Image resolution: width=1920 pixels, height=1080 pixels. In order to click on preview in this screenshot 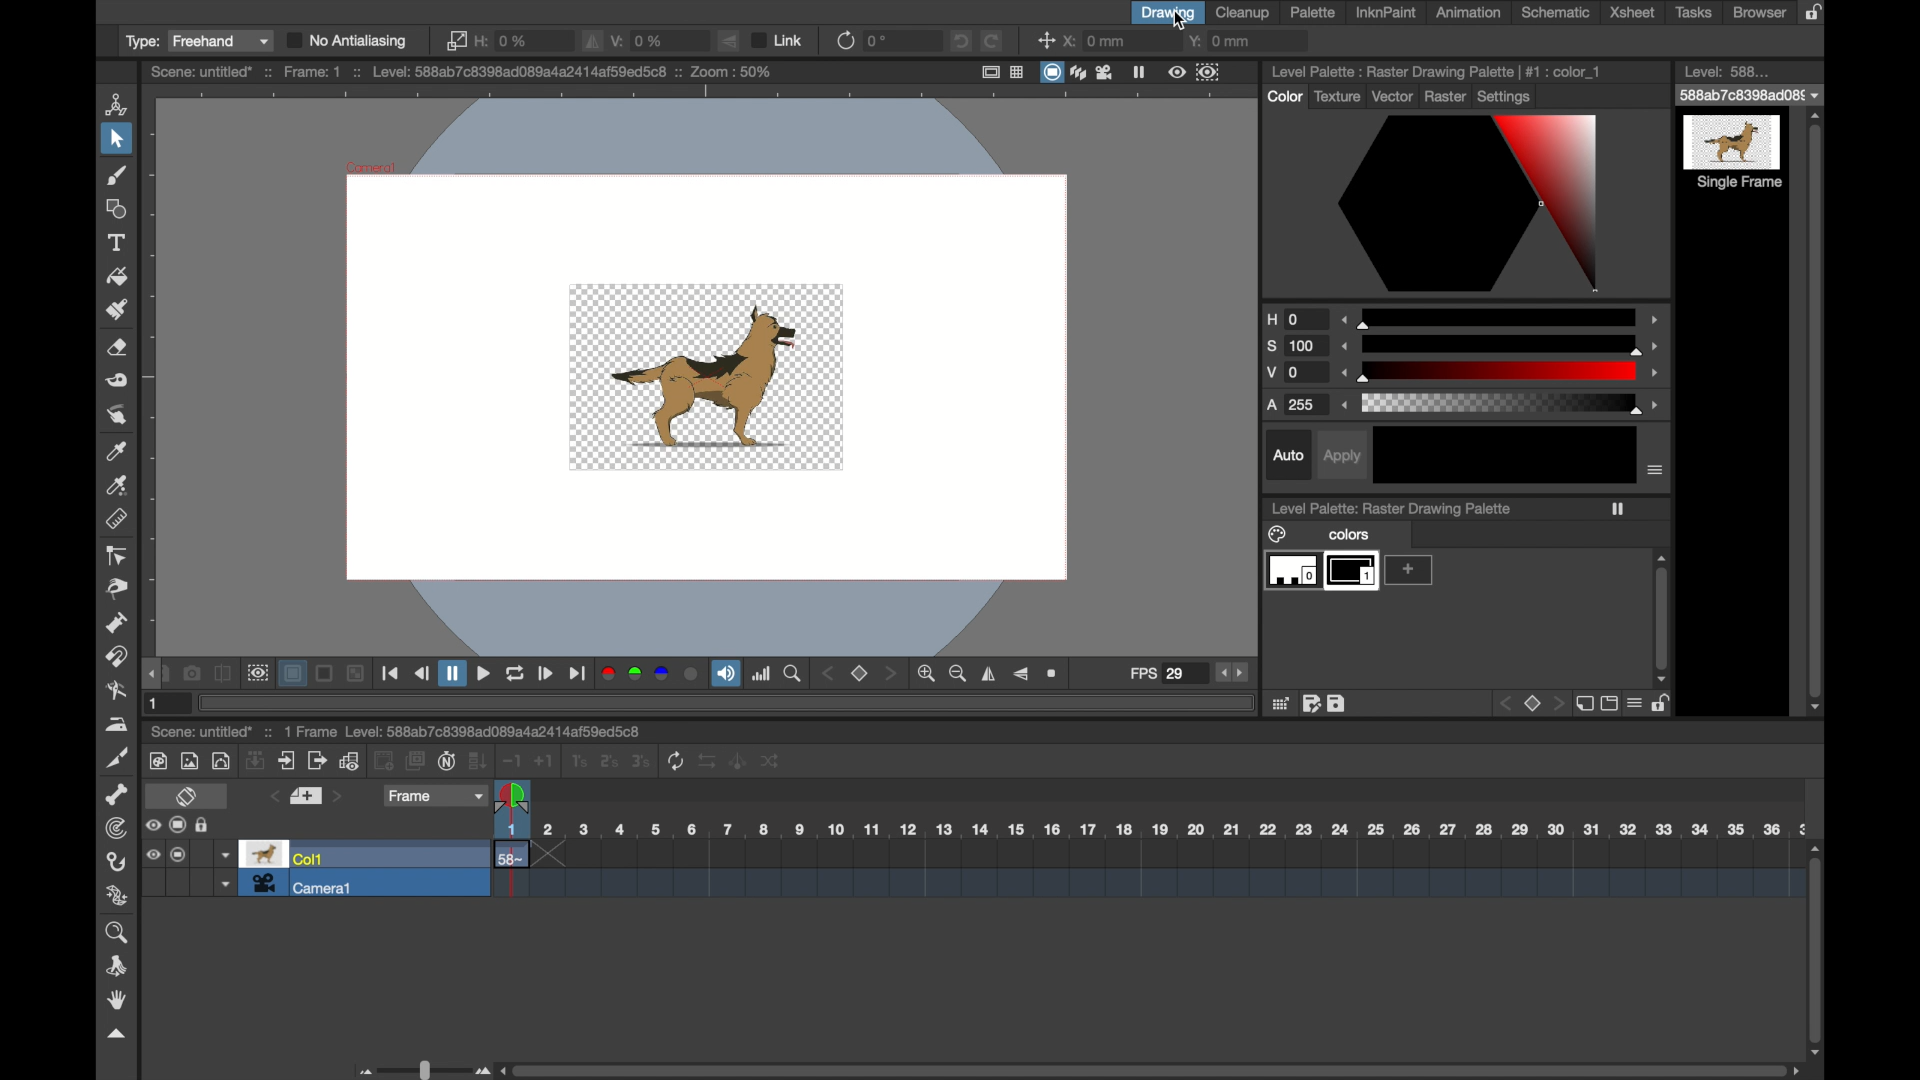, I will do `click(257, 674)`.